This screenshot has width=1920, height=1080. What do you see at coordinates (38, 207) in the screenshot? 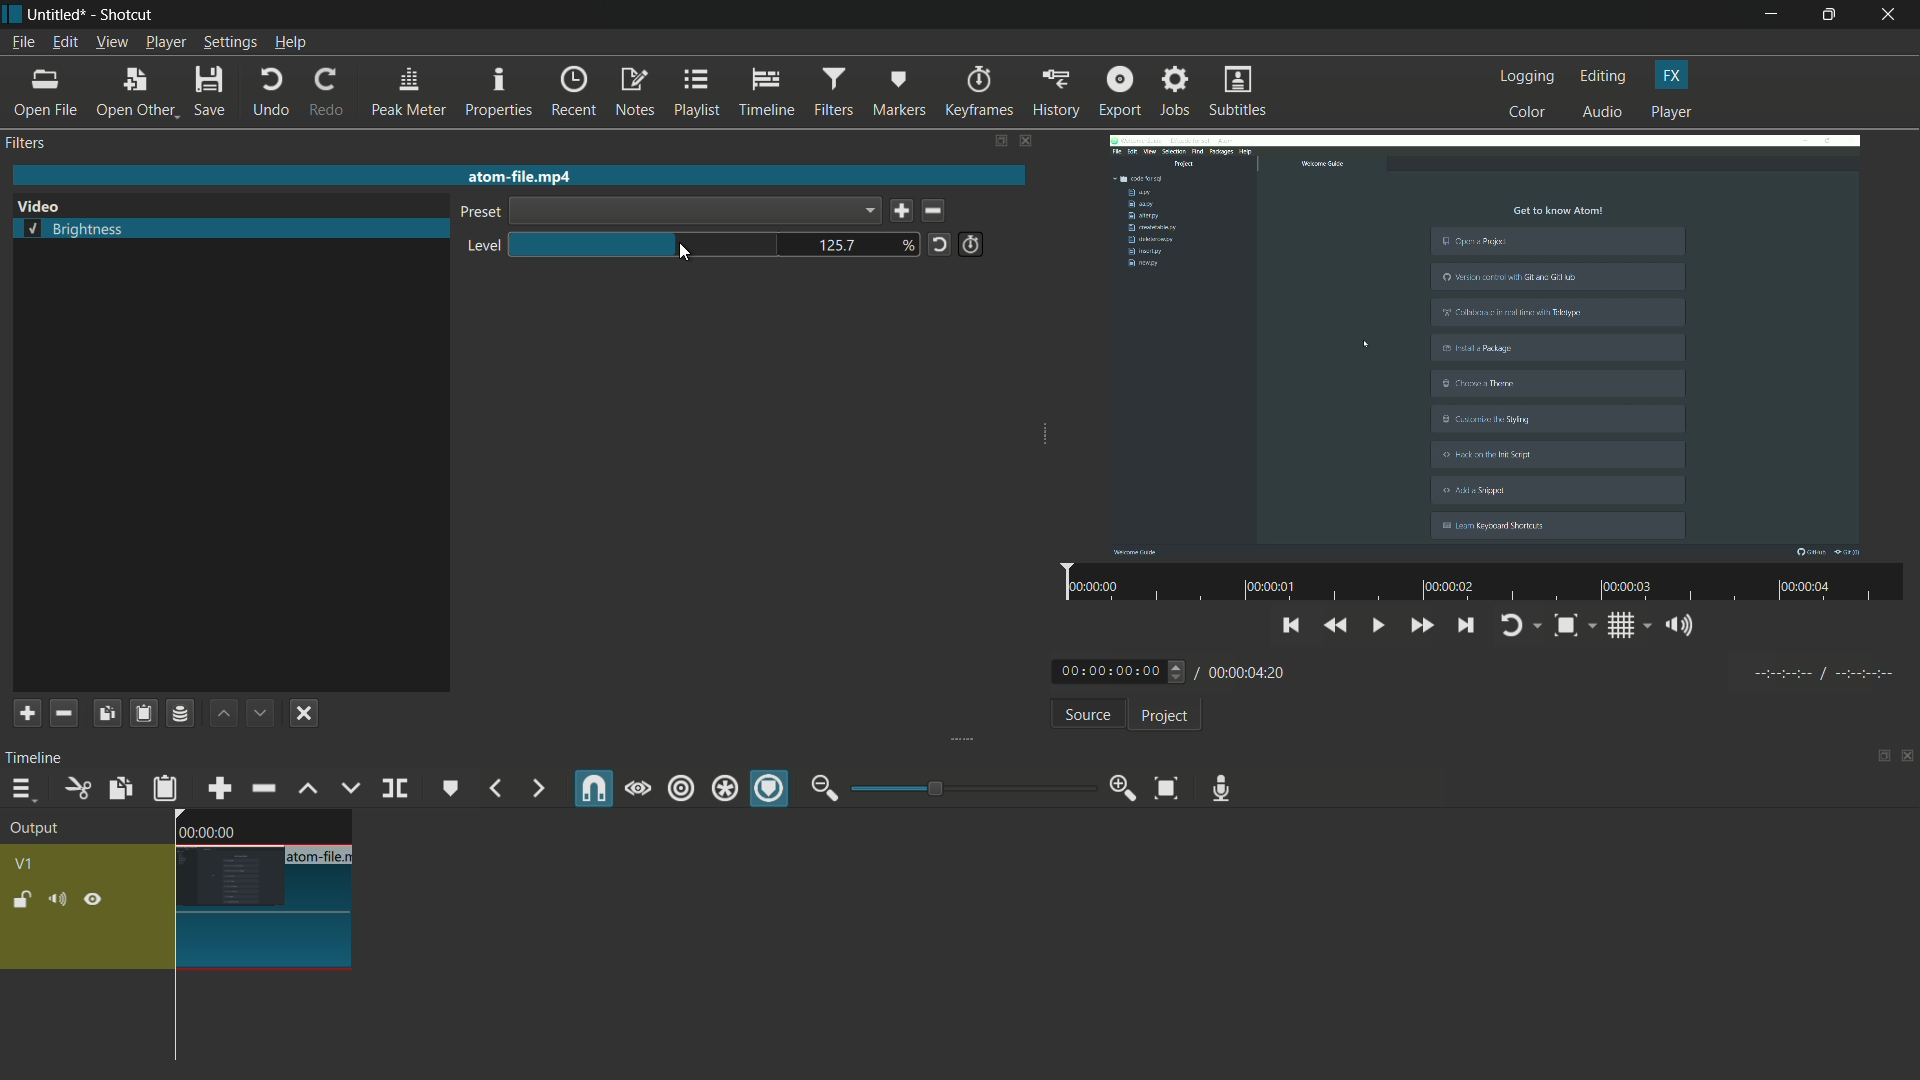
I see `video` at bounding box center [38, 207].